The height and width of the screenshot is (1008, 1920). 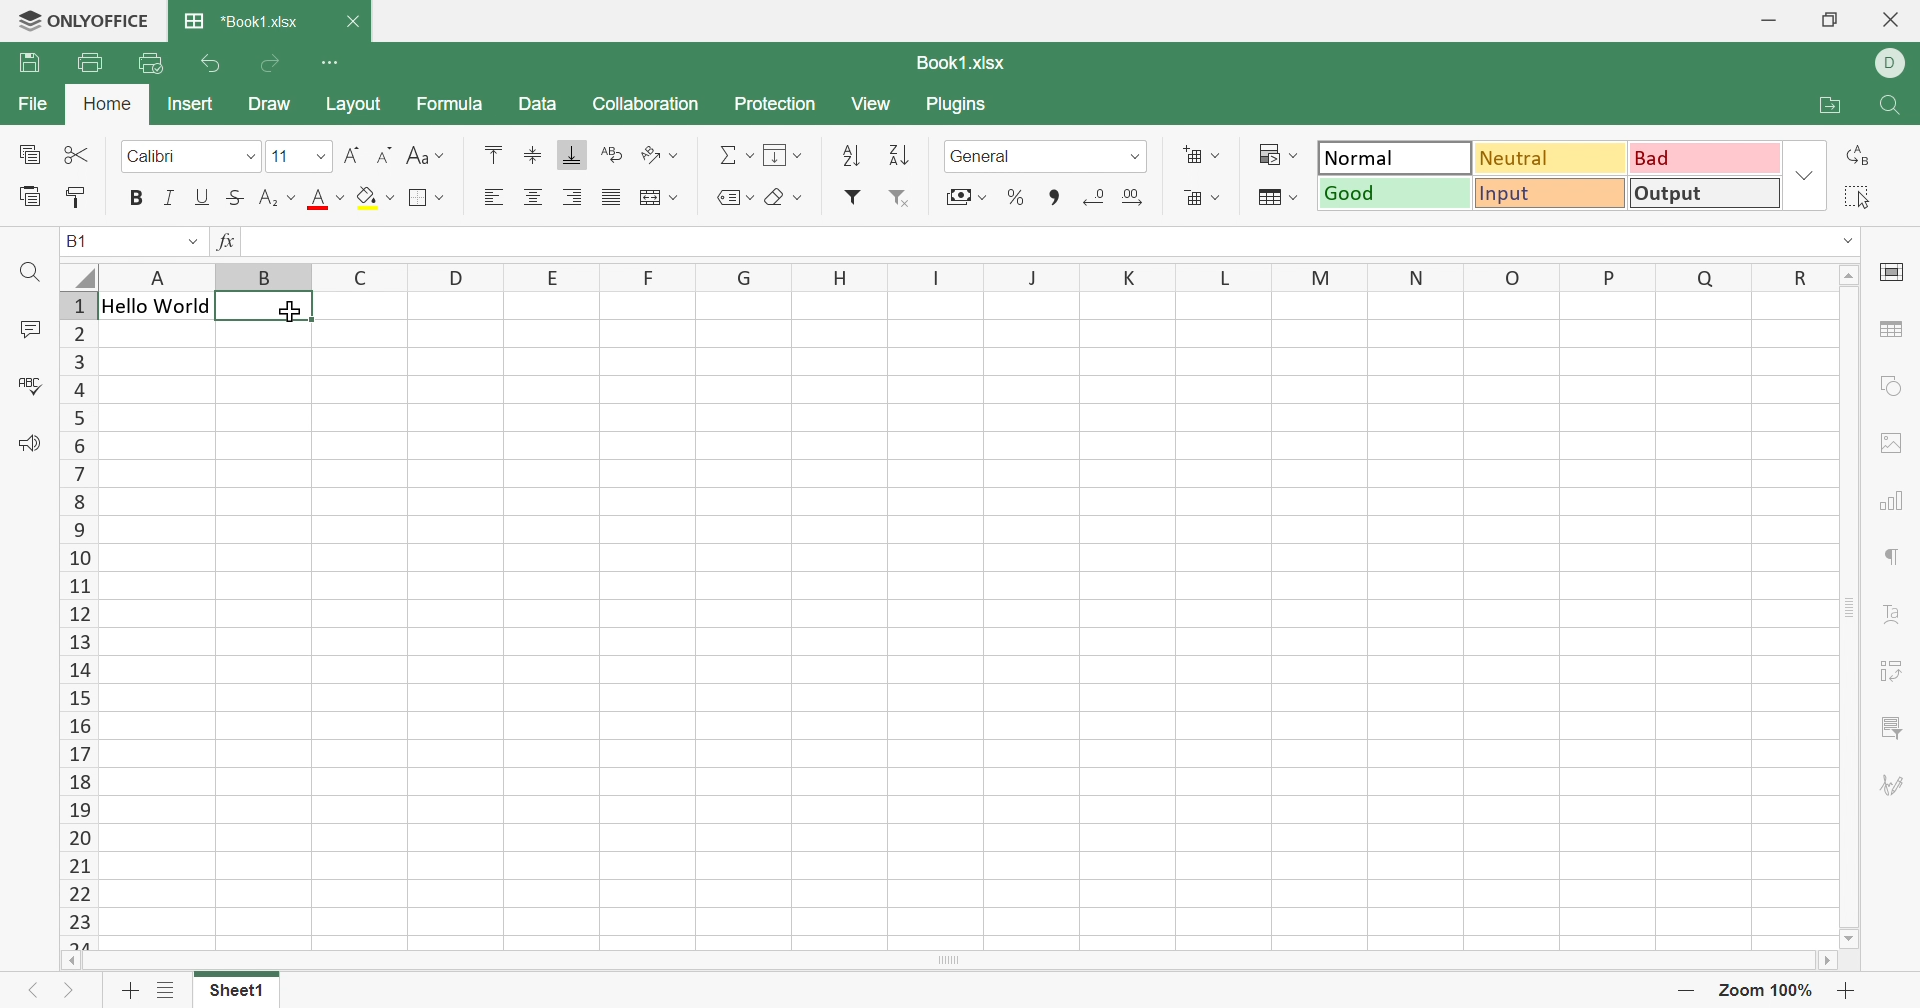 I want to click on Find, so click(x=31, y=275).